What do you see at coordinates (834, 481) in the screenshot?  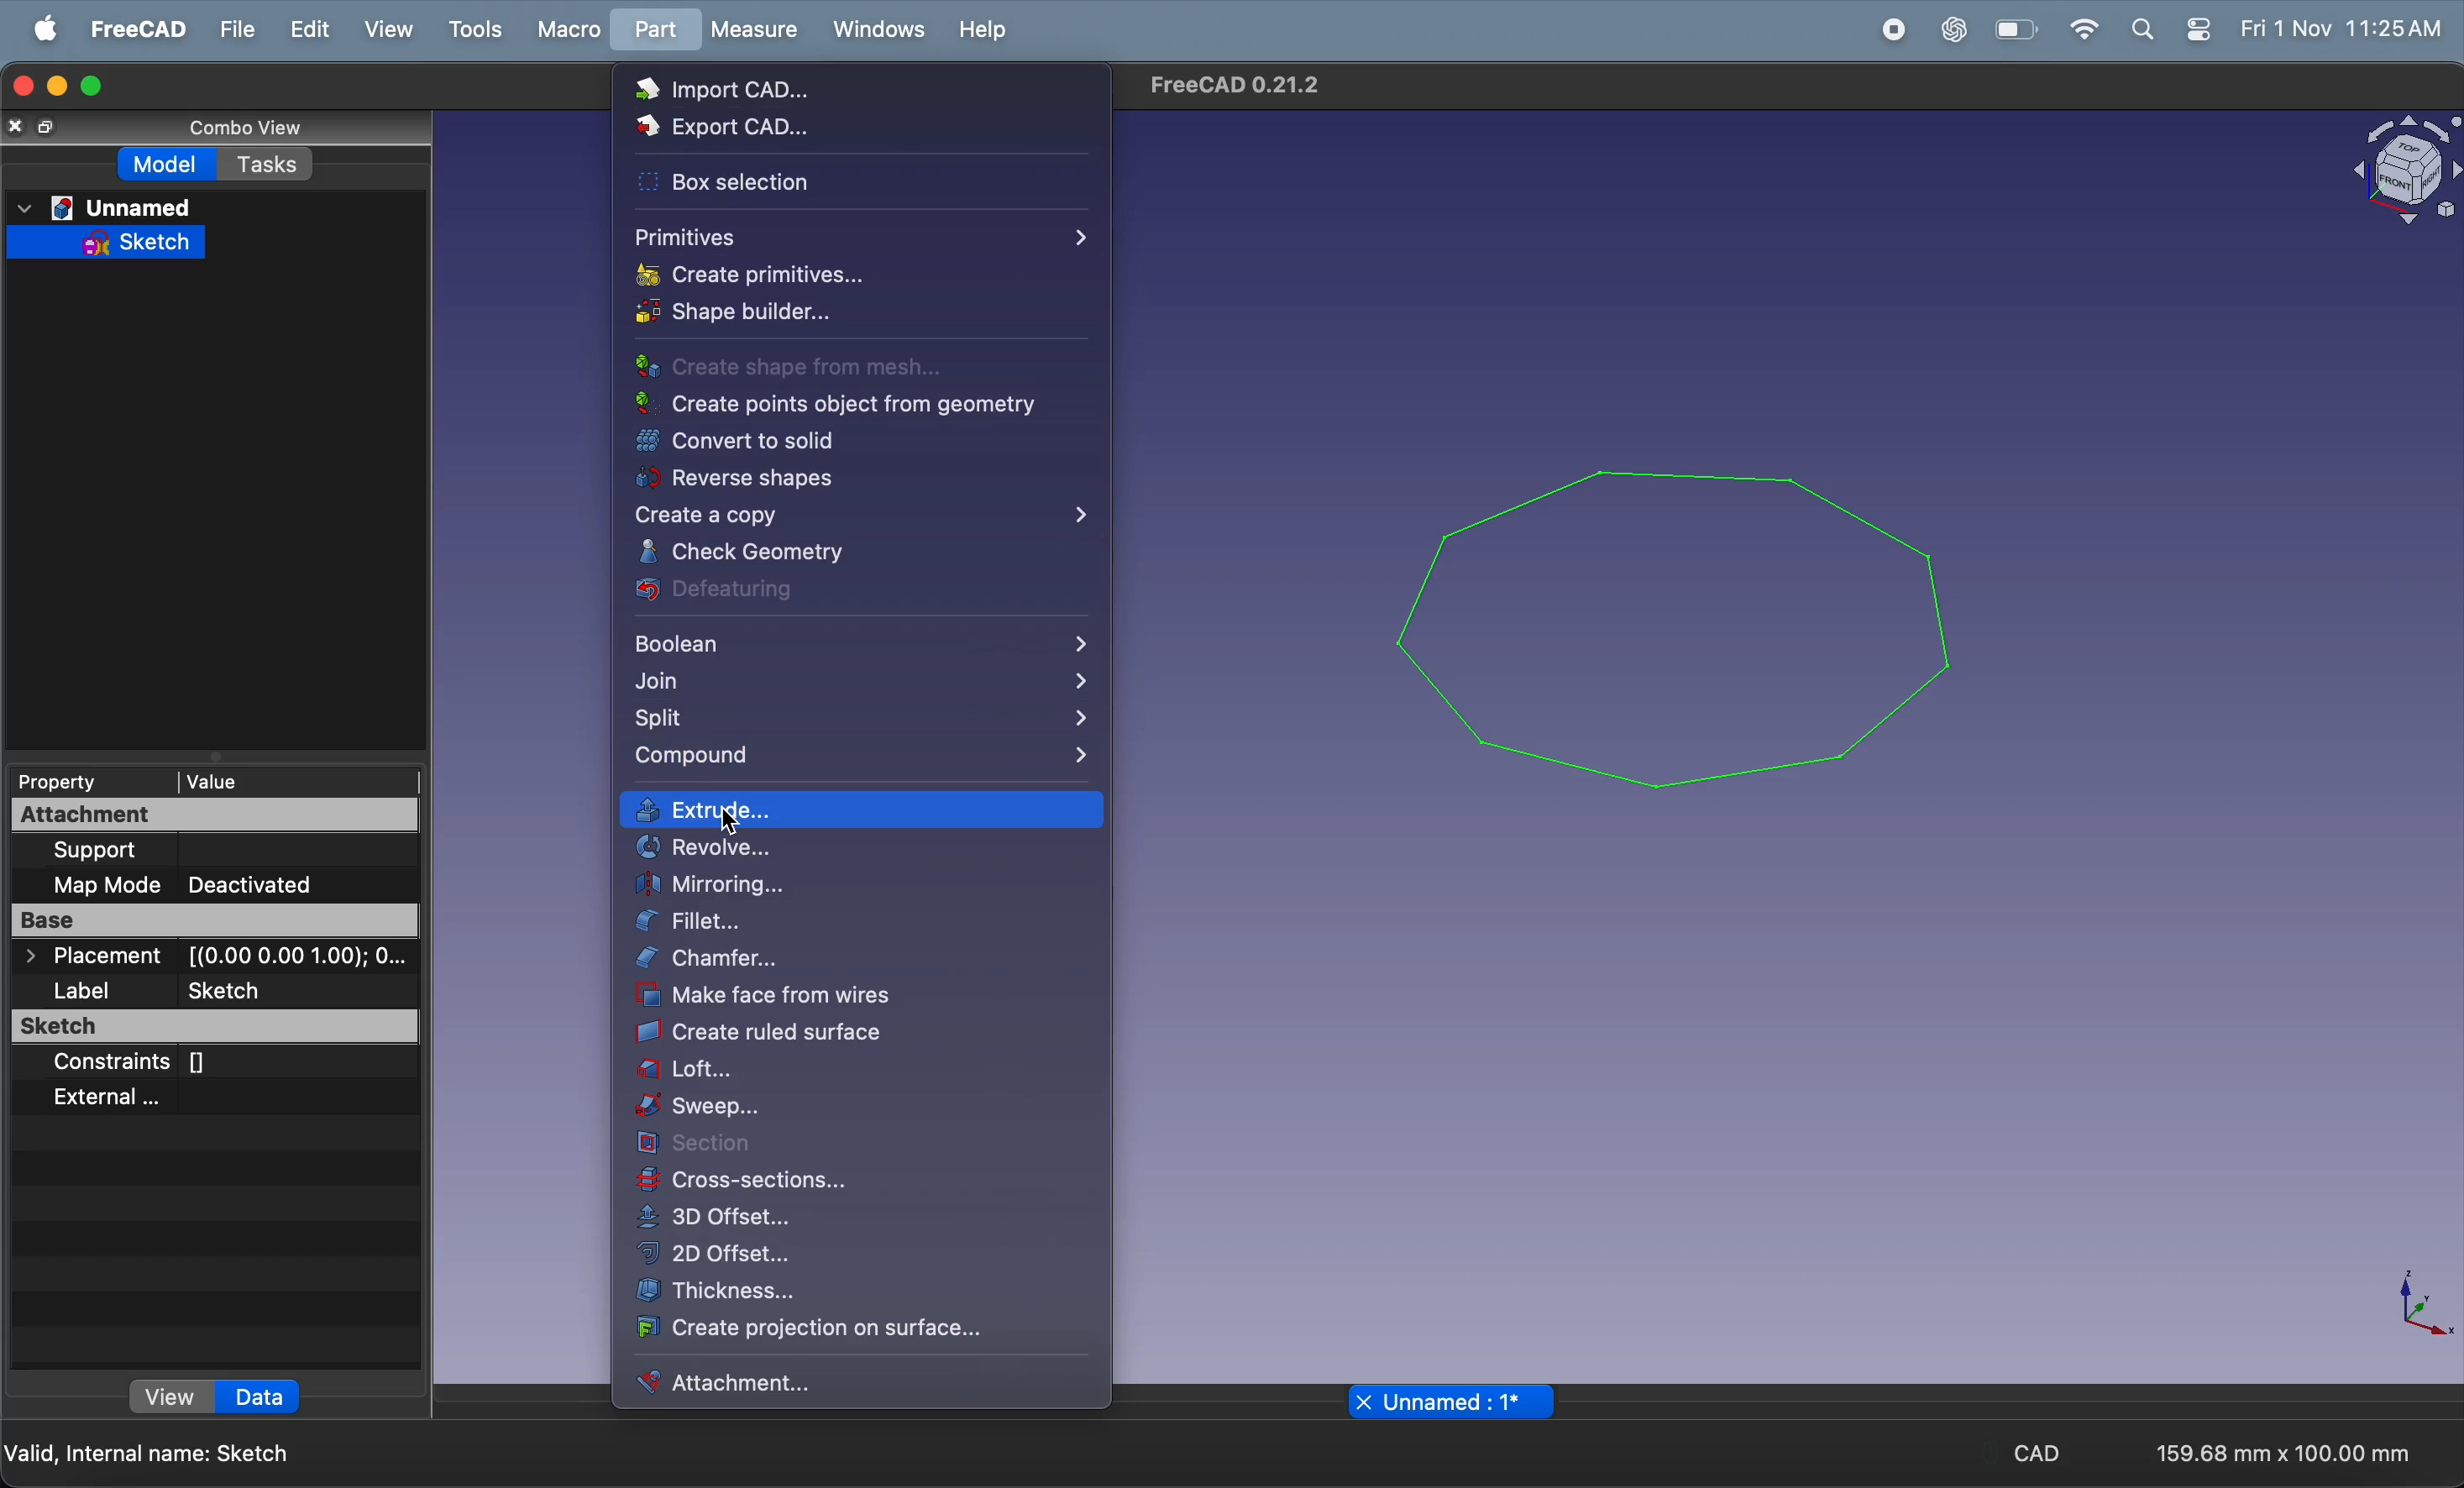 I see `reverse shapes` at bounding box center [834, 481].